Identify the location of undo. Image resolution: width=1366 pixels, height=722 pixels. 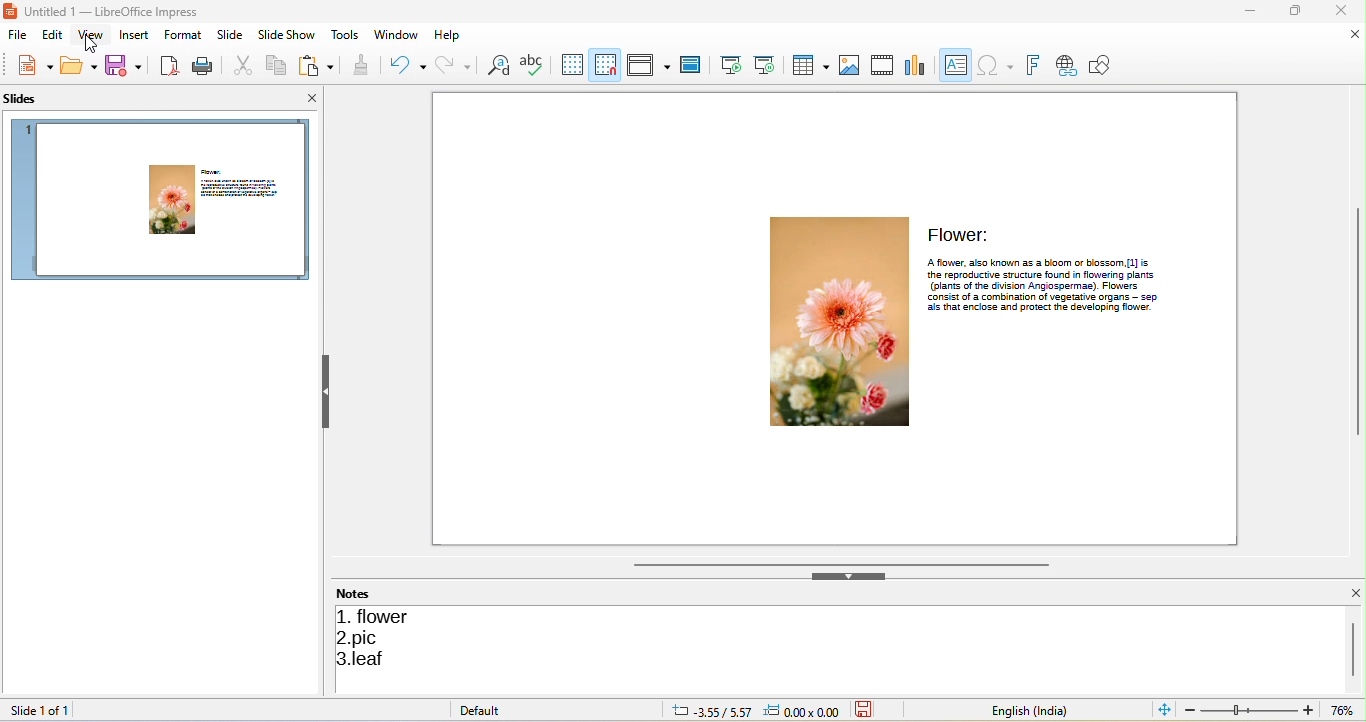
(405, 65).